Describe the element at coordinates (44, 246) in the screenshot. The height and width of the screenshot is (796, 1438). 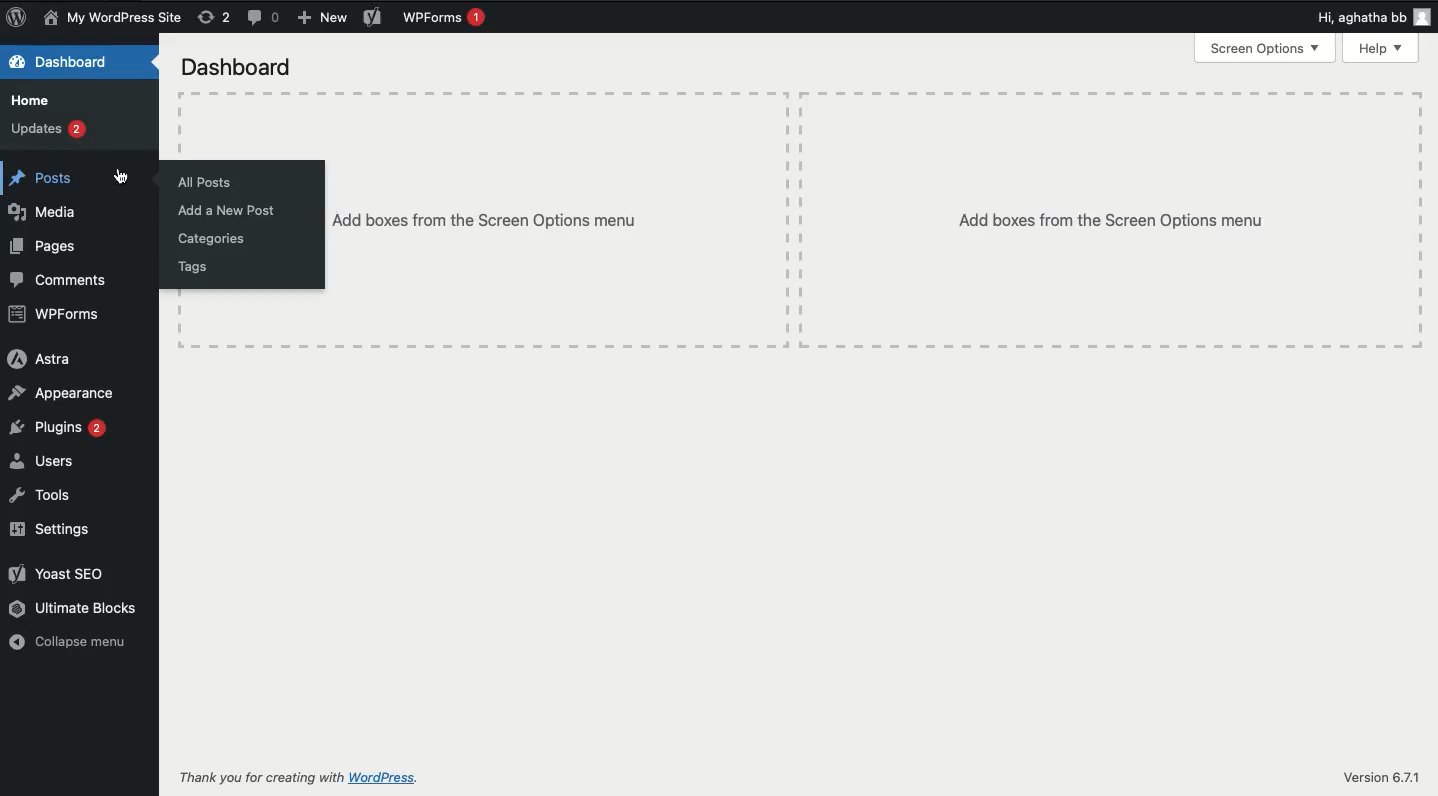
I see `Pages` at that location.